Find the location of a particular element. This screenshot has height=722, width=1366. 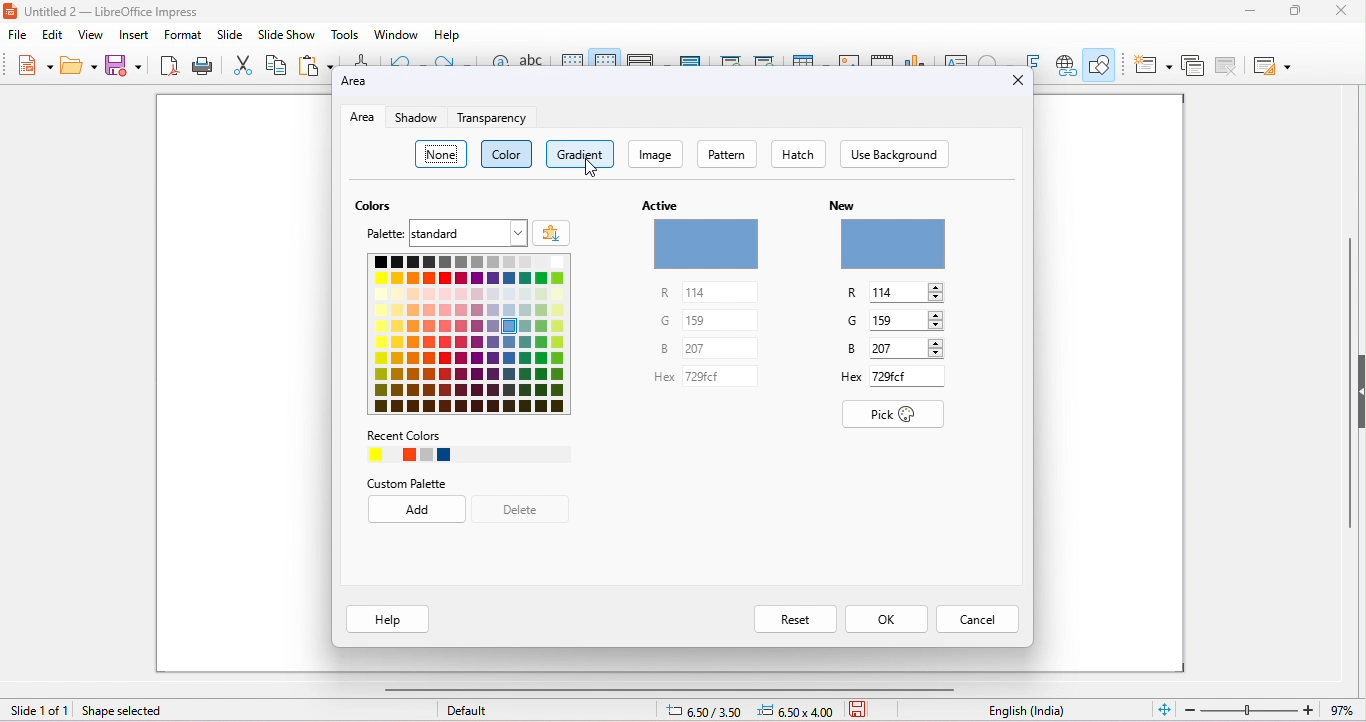

729cf is located at coordinates (724, 375).